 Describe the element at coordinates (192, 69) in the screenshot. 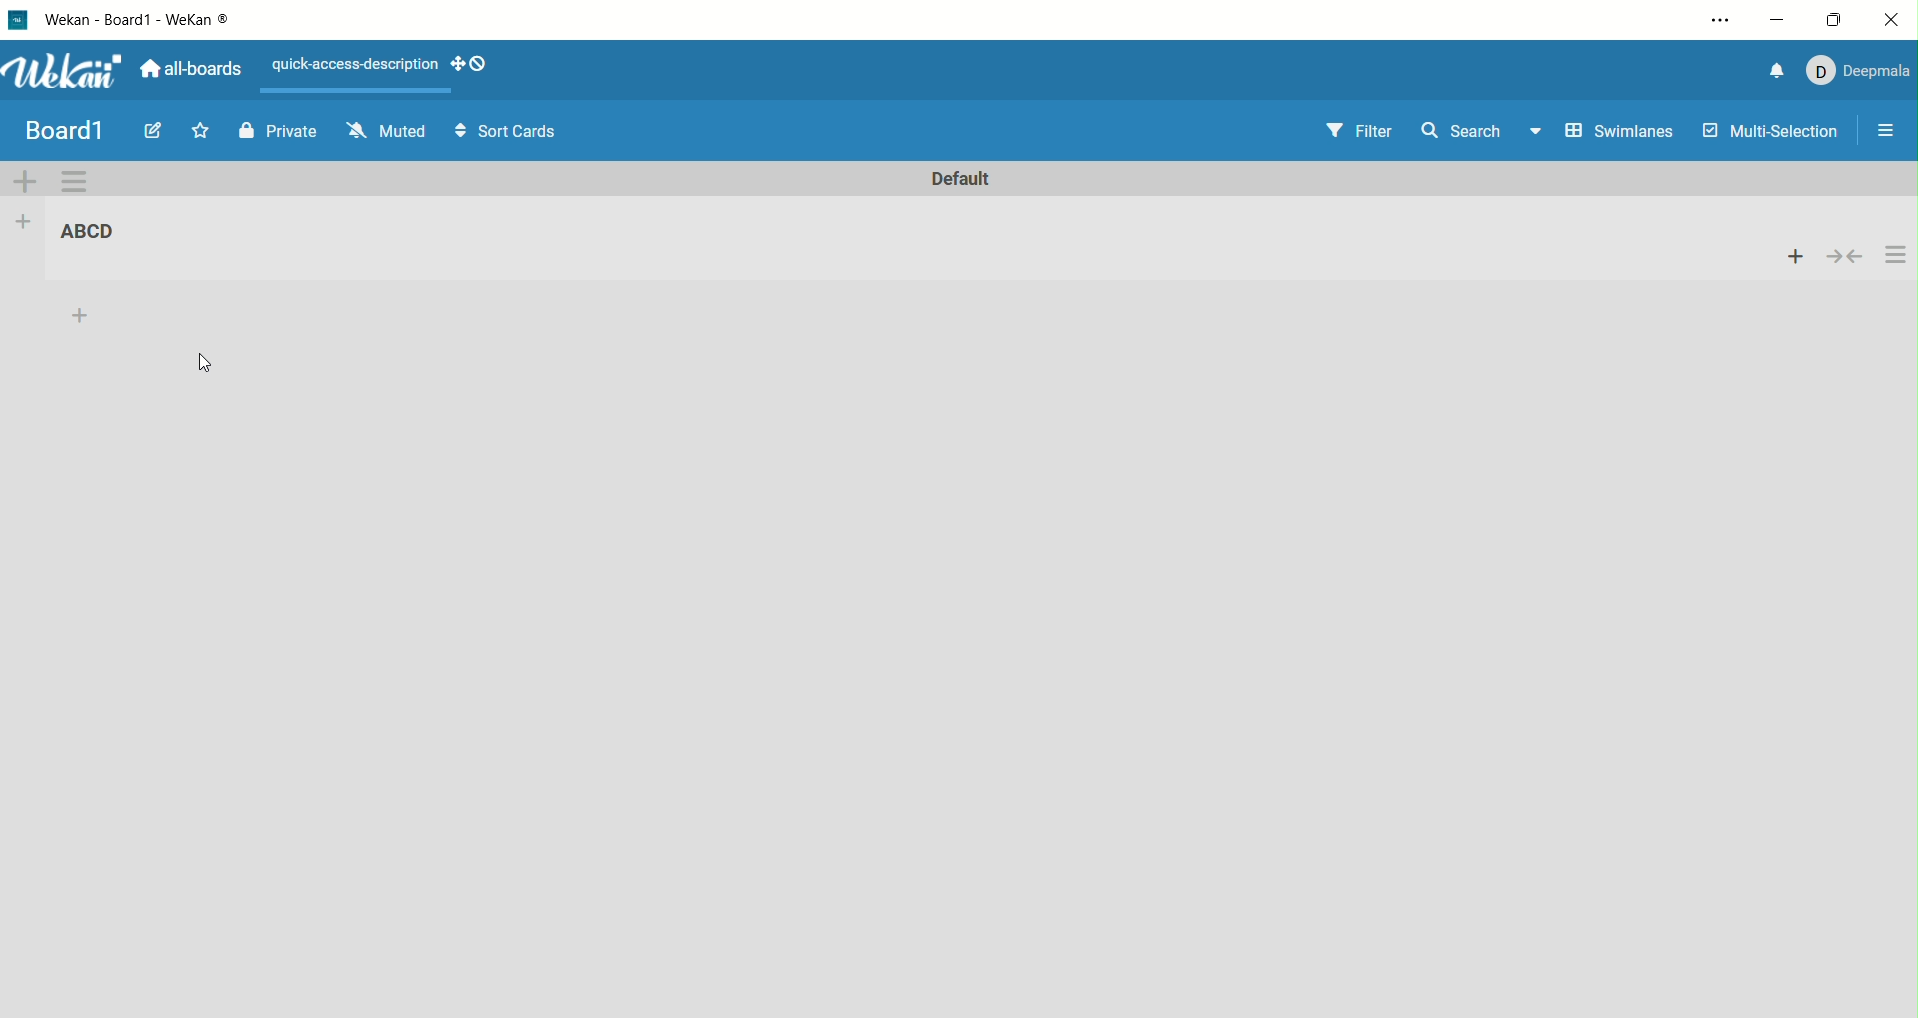

I see `all boards` at that location.